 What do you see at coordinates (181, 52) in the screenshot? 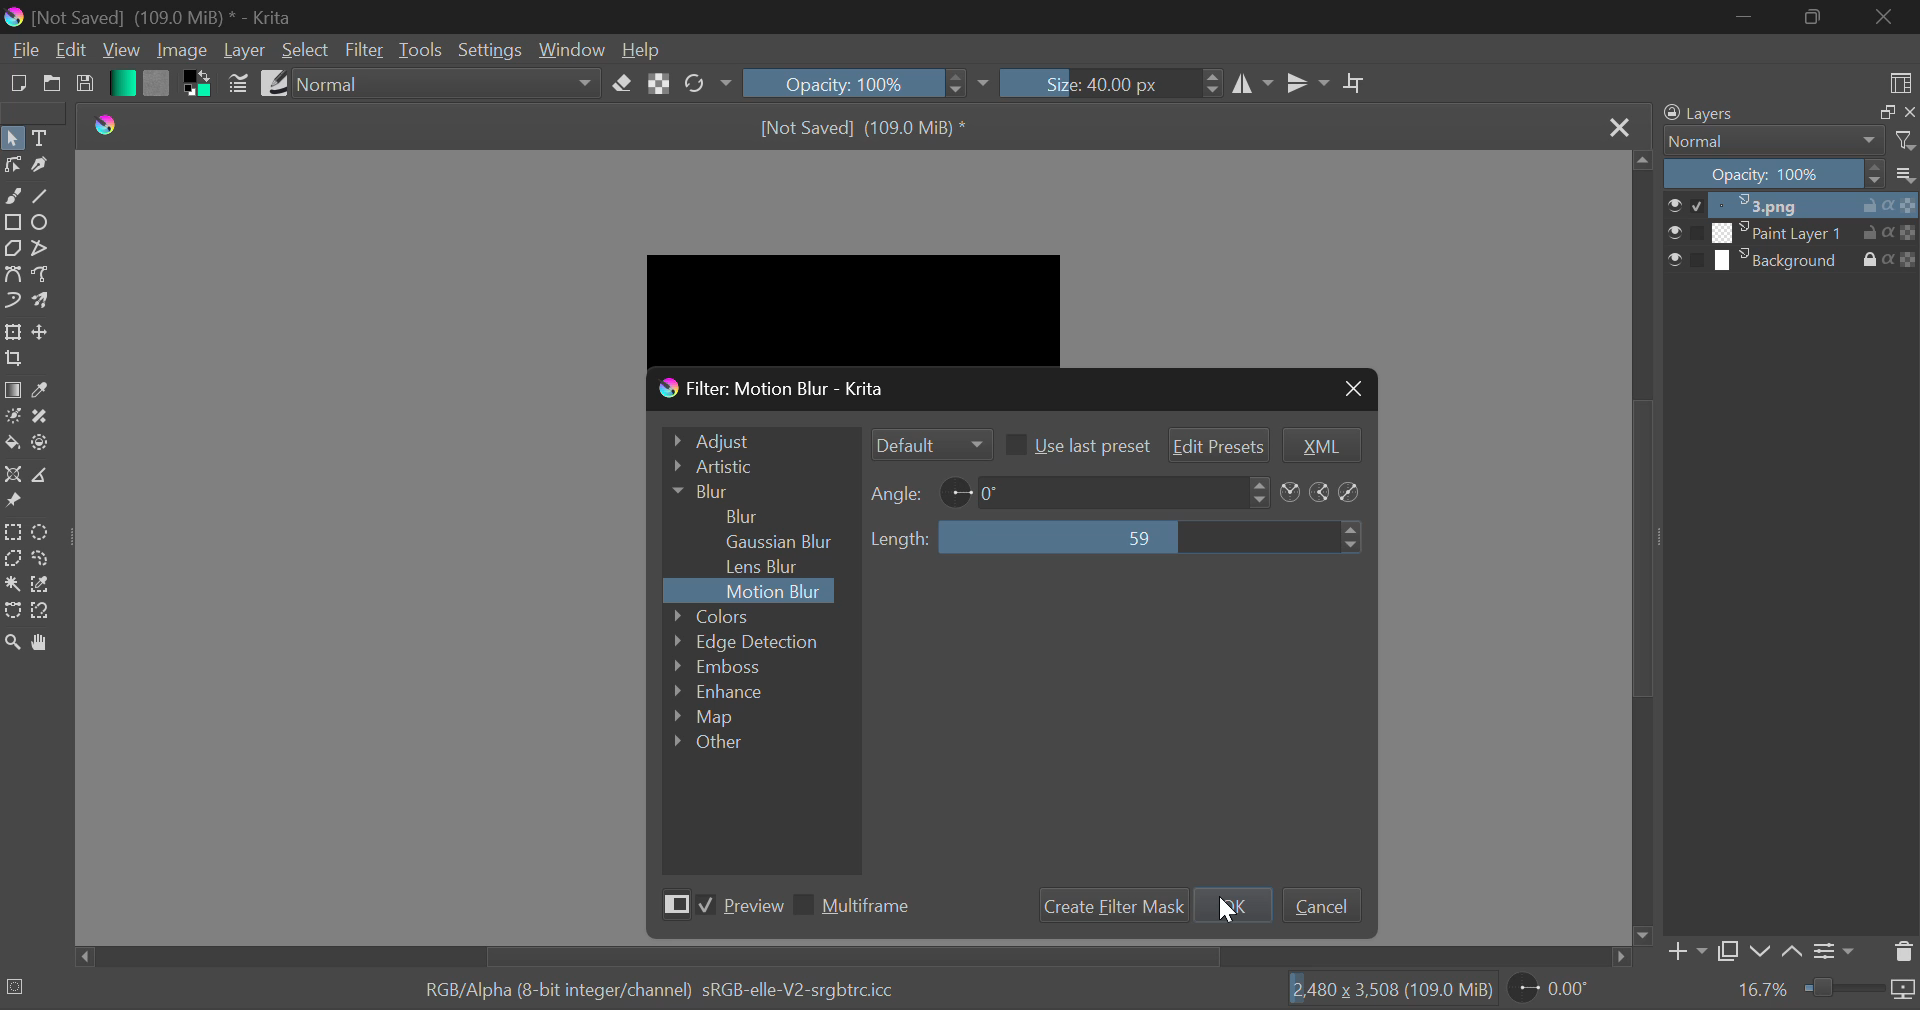
I see `Image` at bounding box center [181, 52].